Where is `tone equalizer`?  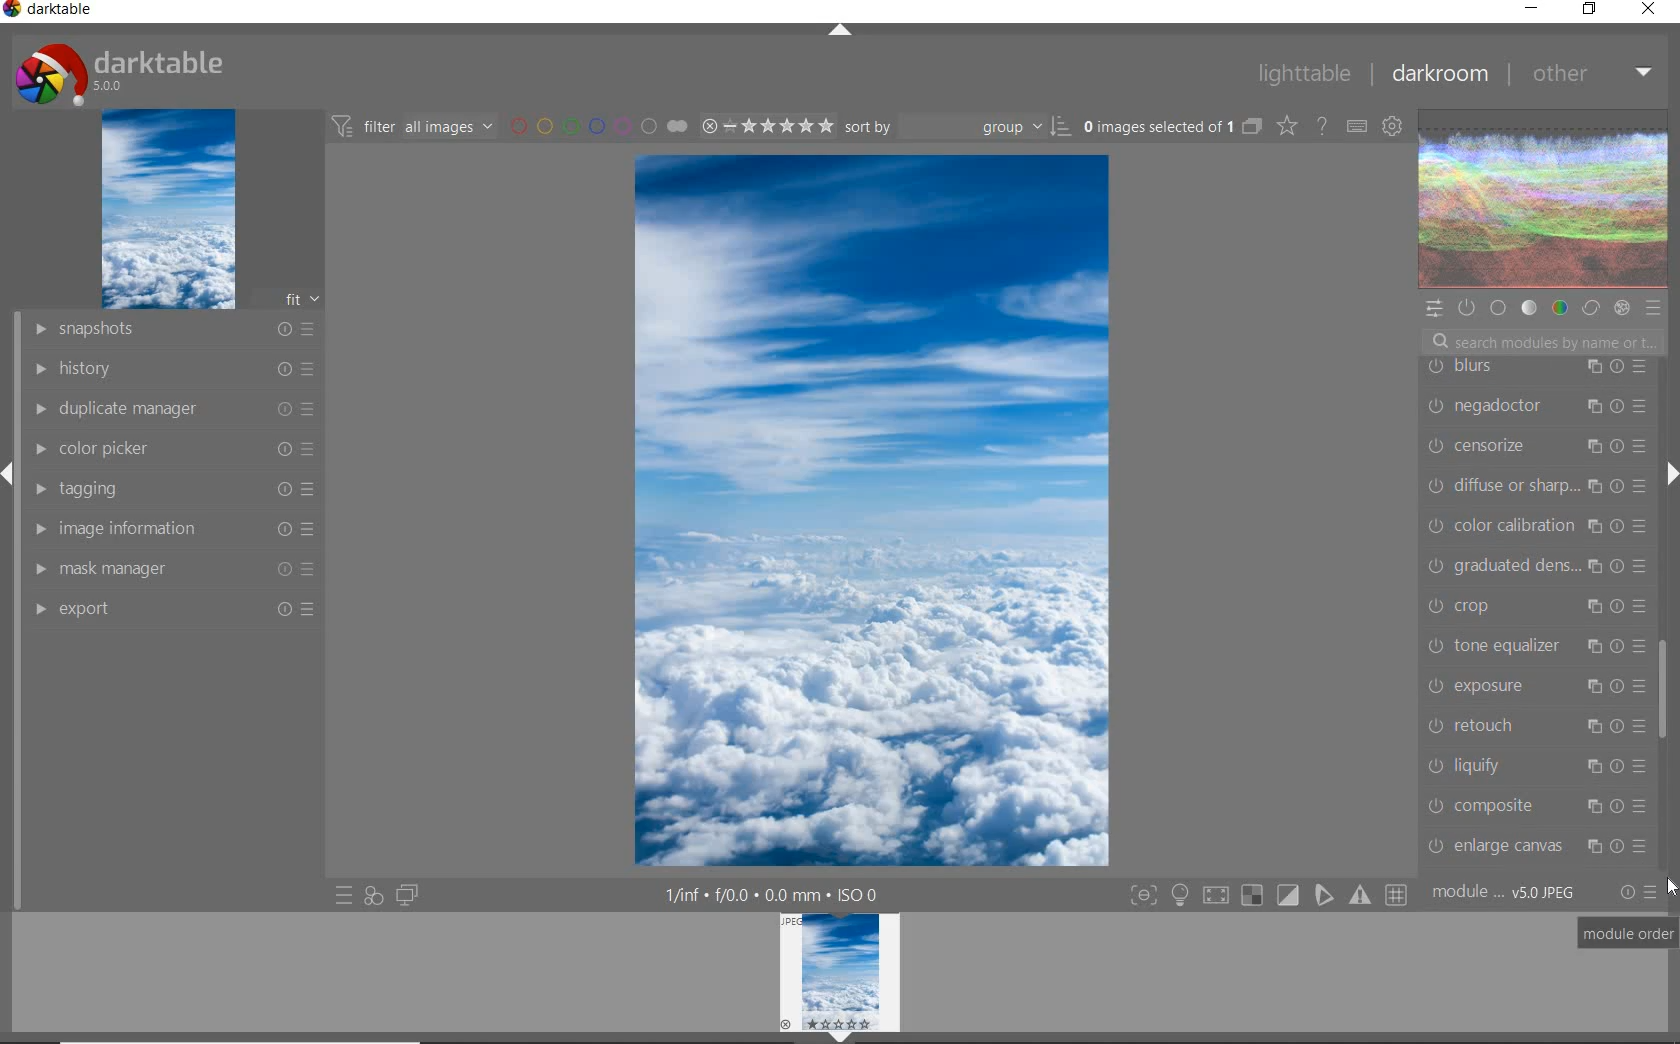 tone equalizer is located at coordinates (1534, 644).